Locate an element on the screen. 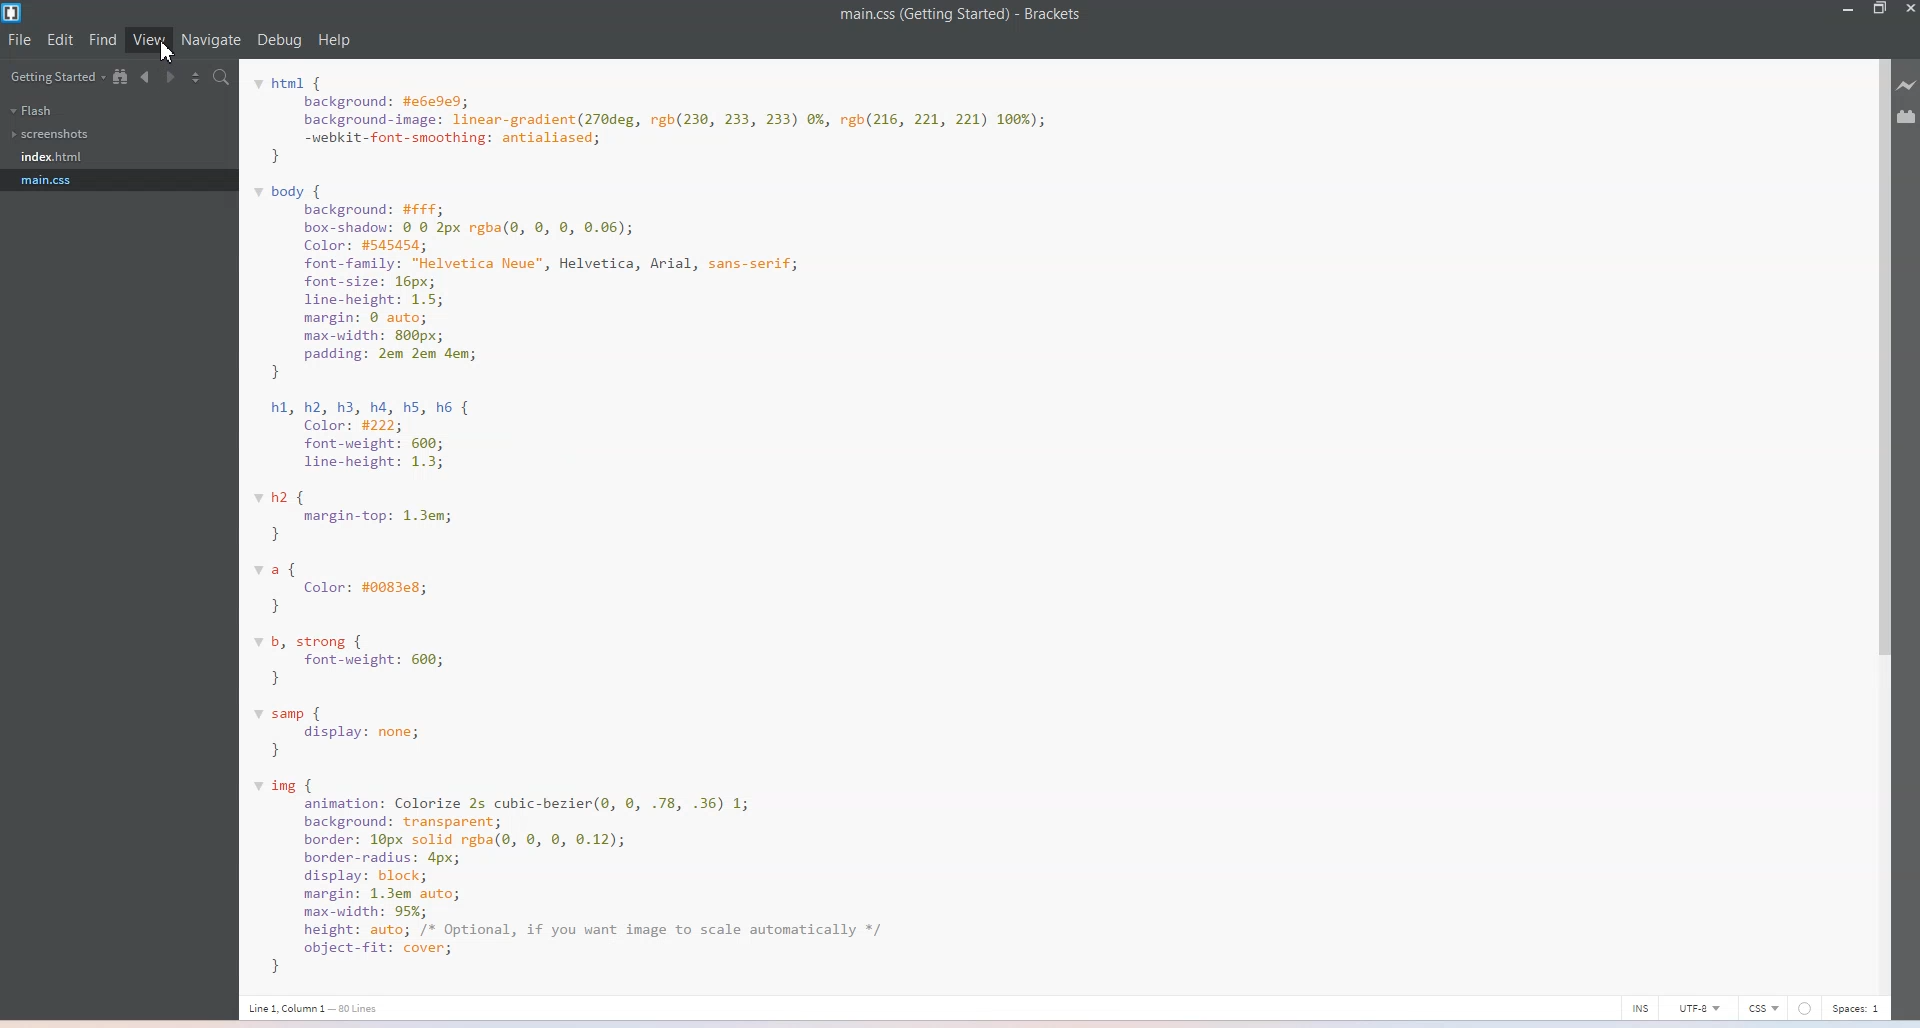 The height and width of the screenshot is (1028, 1920). Navigate is located at coordinates (213, 40).